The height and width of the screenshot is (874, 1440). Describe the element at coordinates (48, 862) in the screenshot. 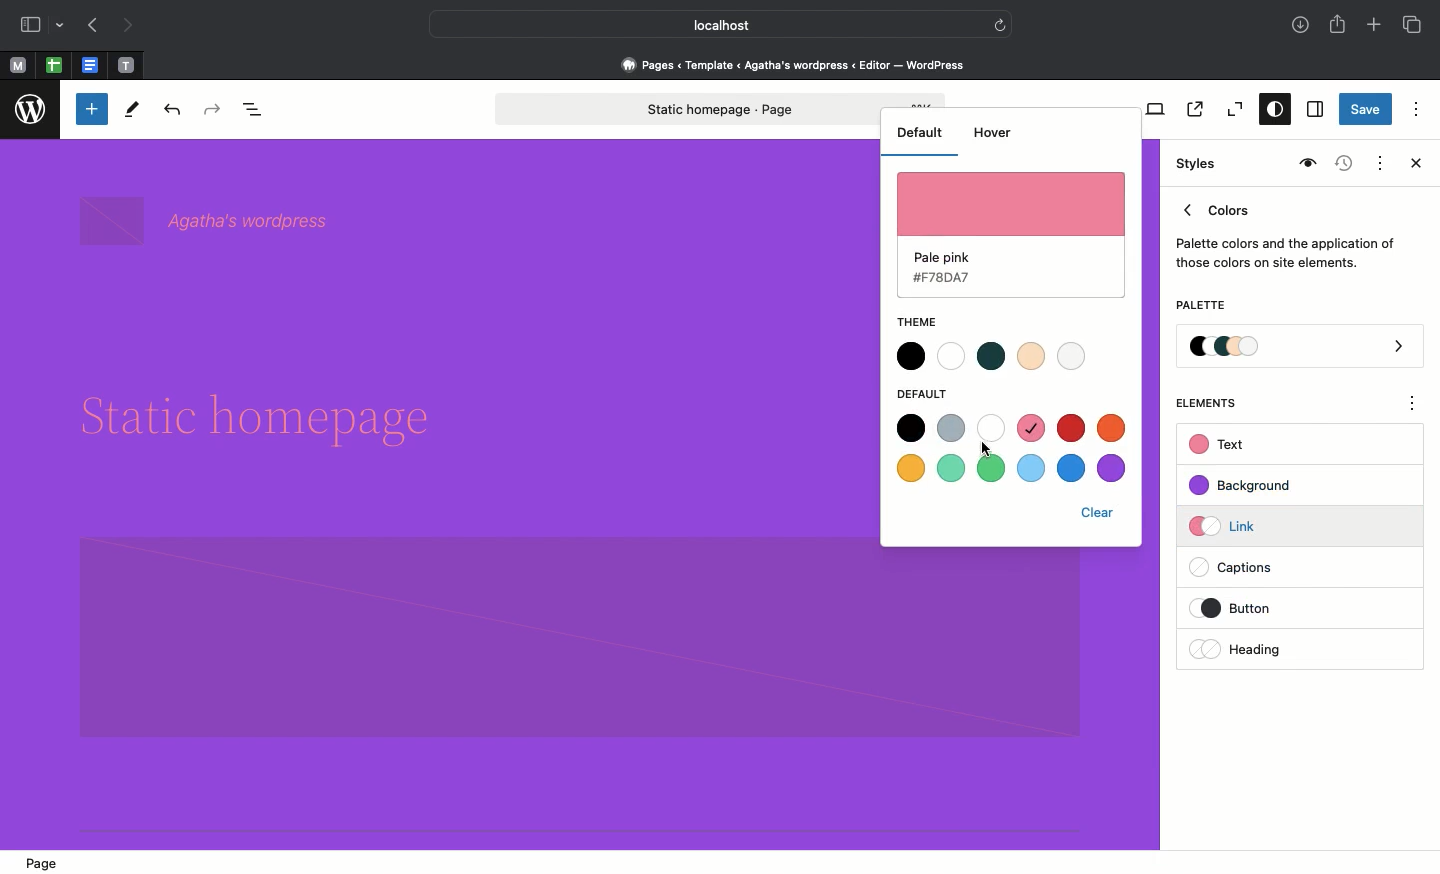

I see `Page` at that location.